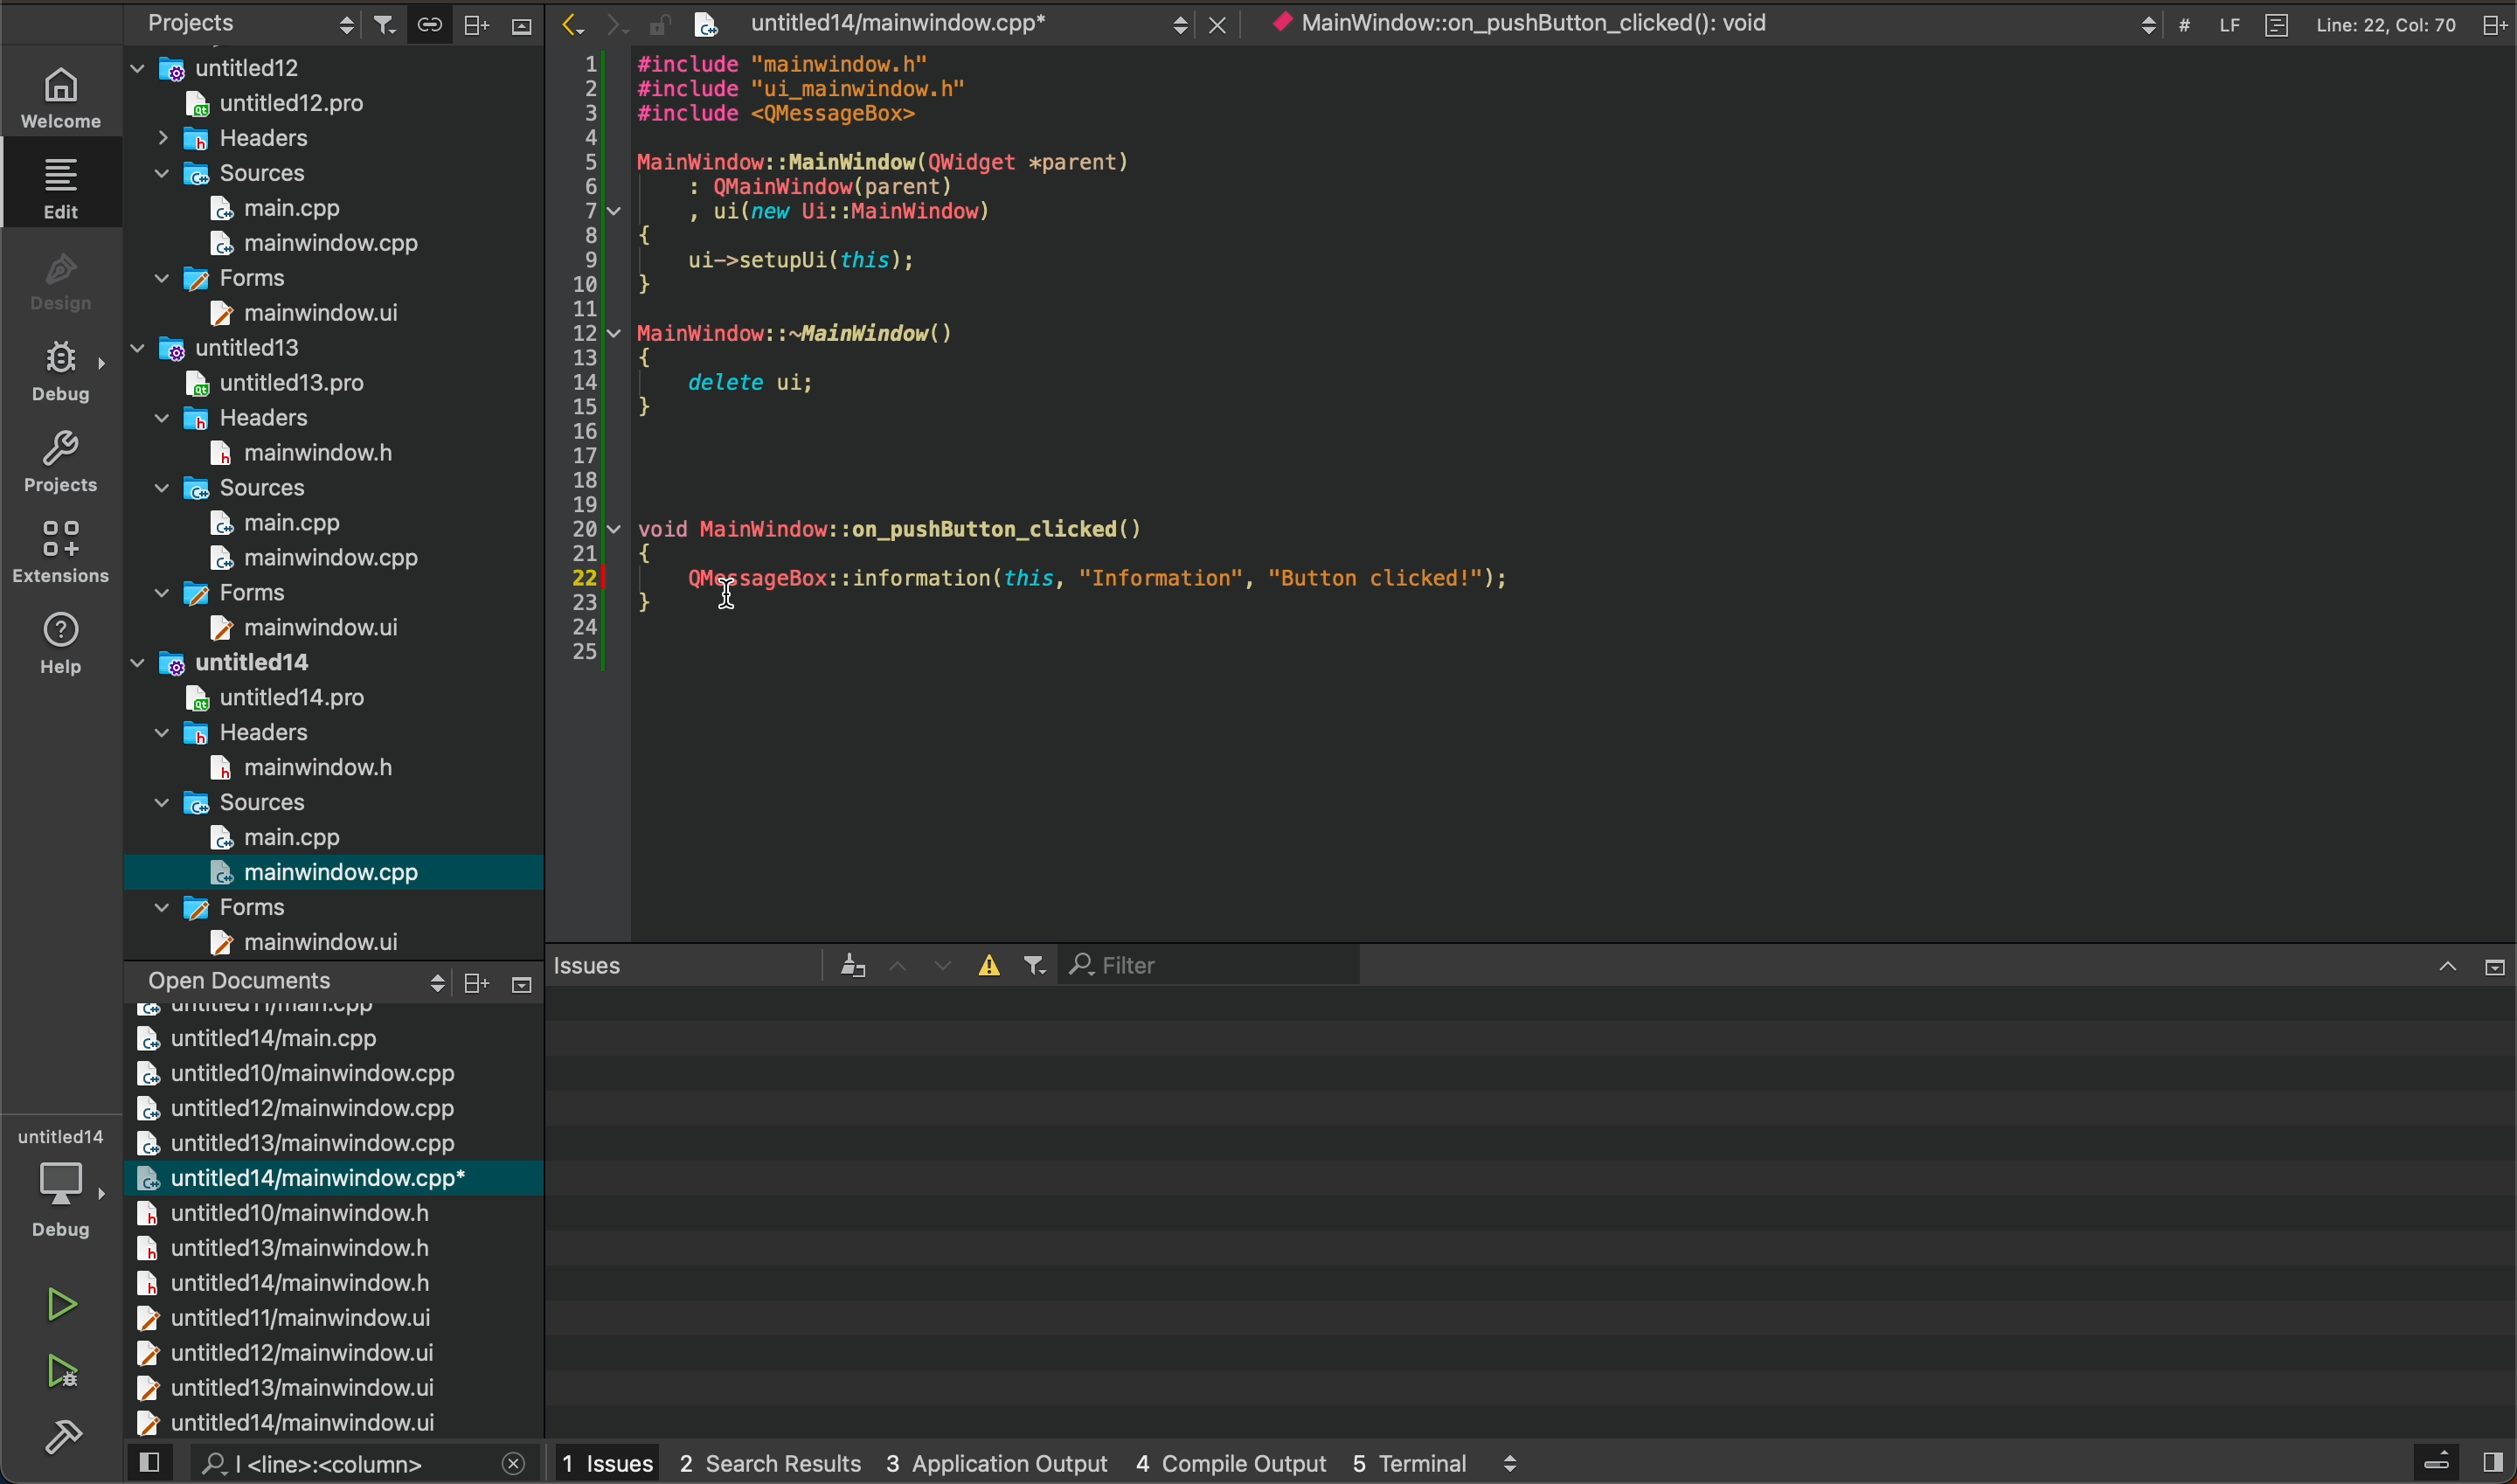  What do you see at coordinates (293, 979) in the screenshot?
I see `open documents` at bounding box center [293, 979].